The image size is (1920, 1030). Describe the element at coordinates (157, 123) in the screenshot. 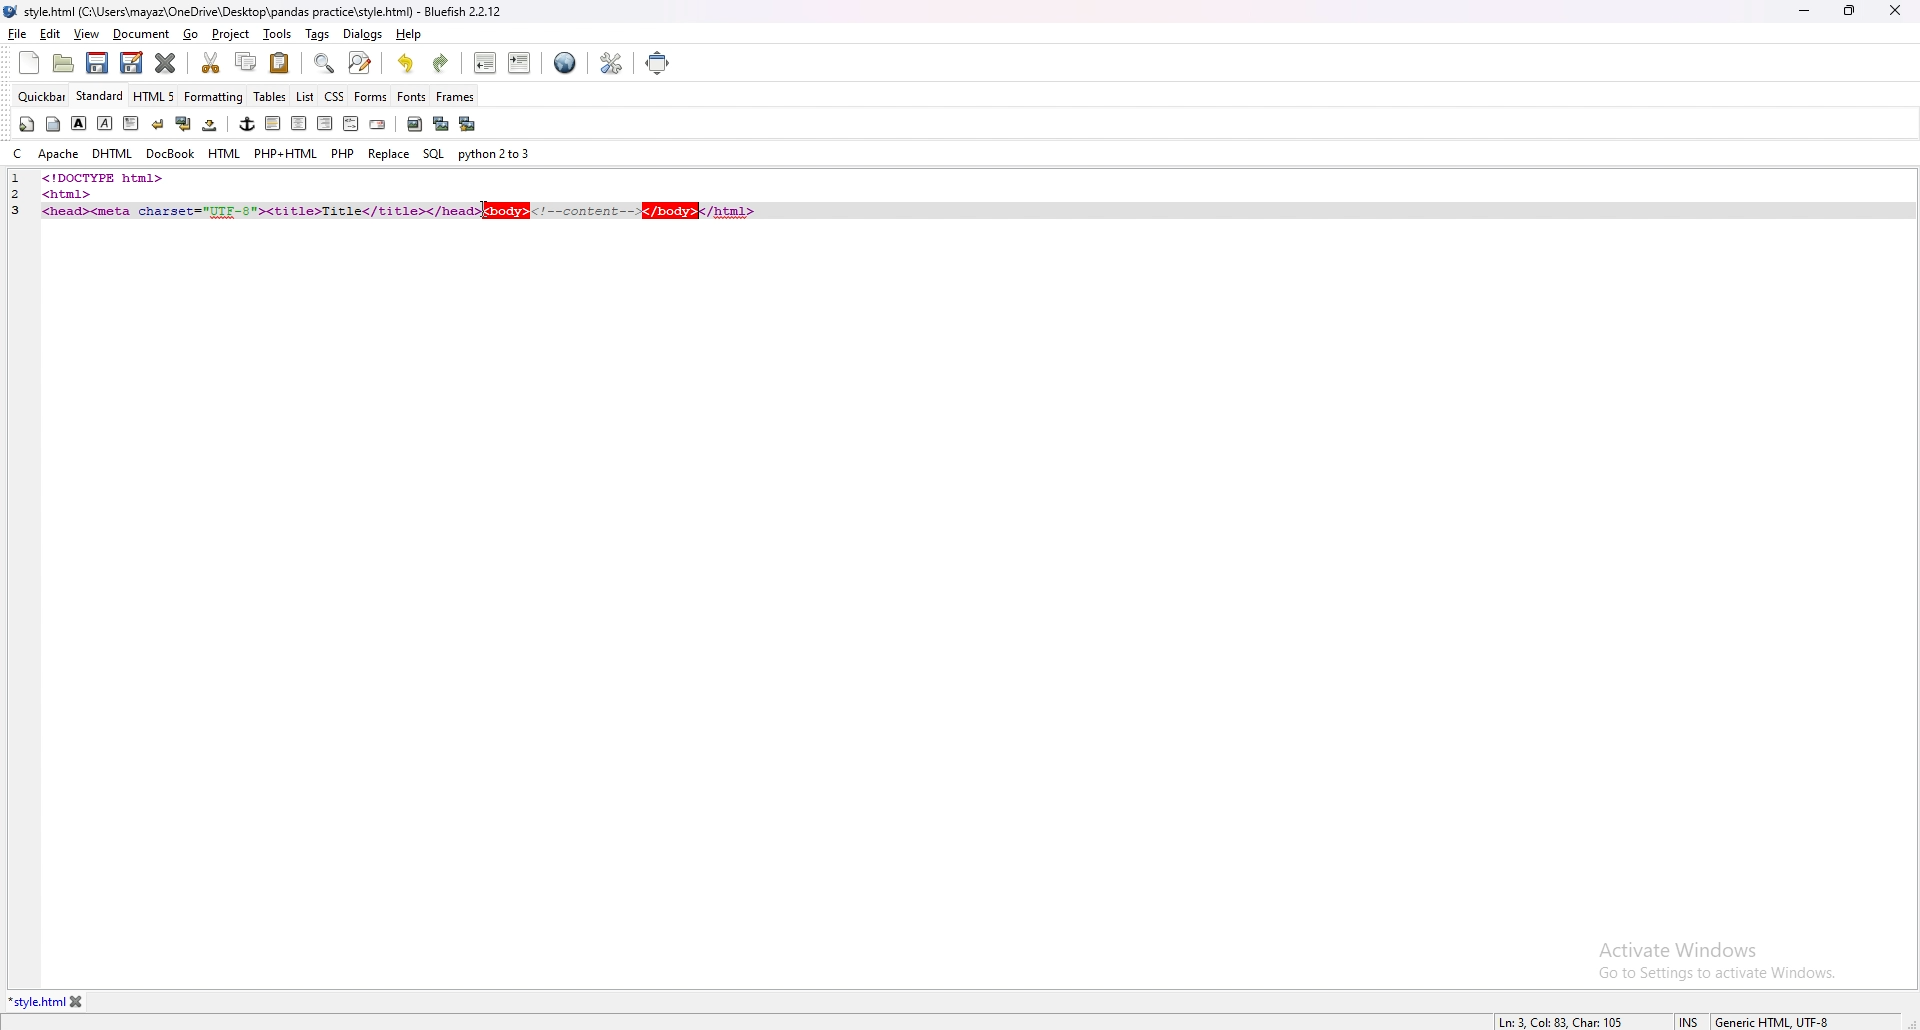

I see `break` at that location.